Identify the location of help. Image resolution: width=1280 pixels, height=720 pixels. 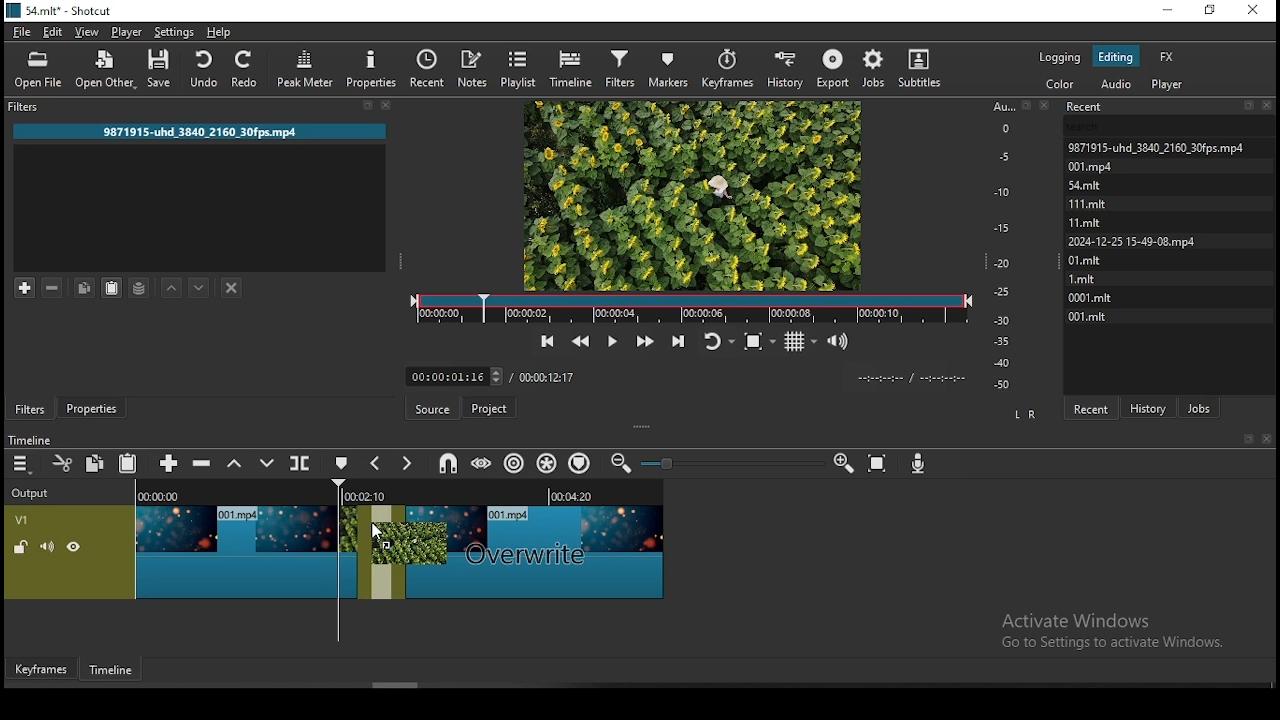
(221, 32).